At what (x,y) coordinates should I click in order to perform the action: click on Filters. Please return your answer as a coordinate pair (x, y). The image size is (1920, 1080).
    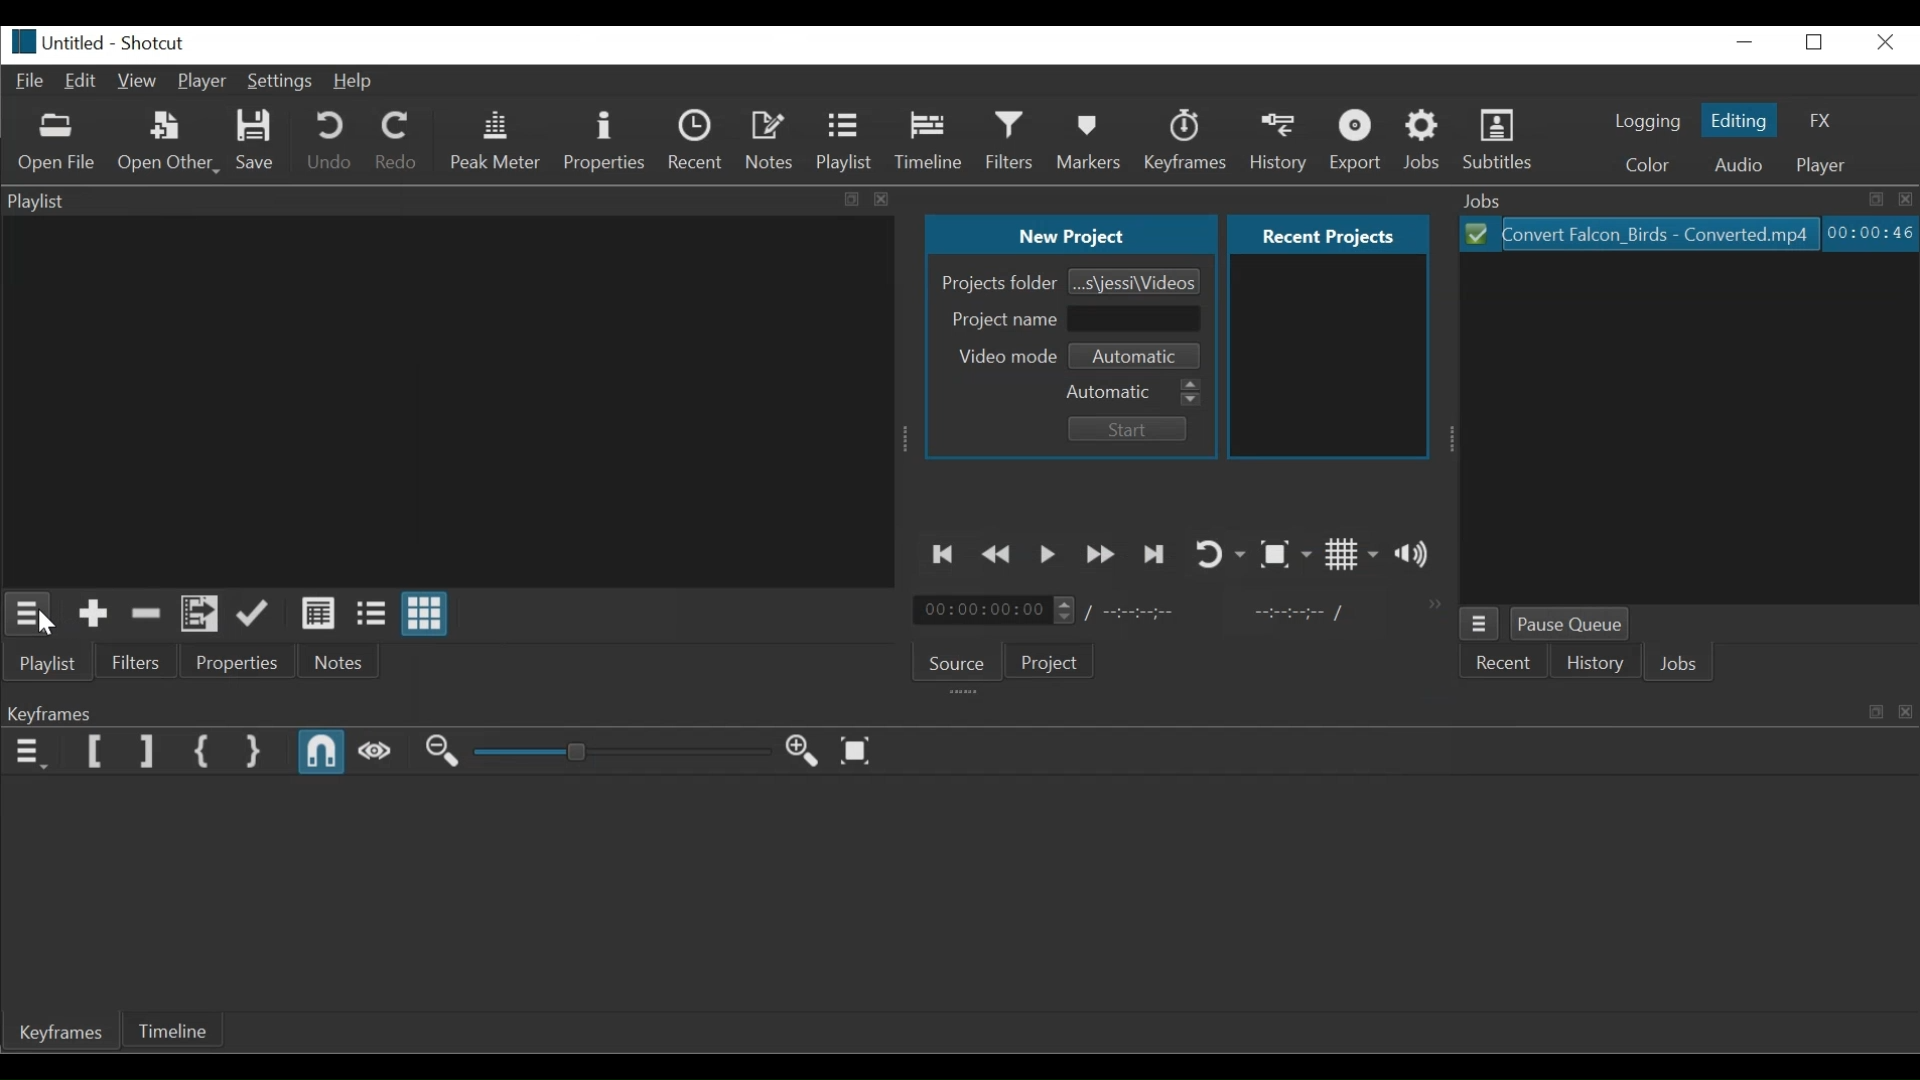
    Looking at the image, I should click on (136, 660).